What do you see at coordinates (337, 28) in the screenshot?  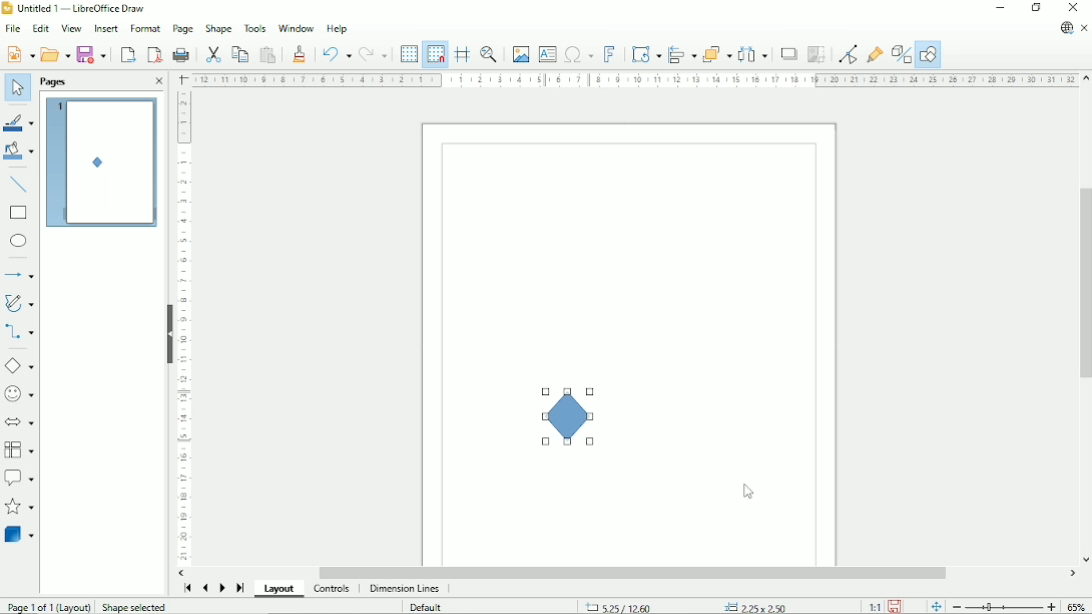 I see `Help` at bounding box center [337, 28].